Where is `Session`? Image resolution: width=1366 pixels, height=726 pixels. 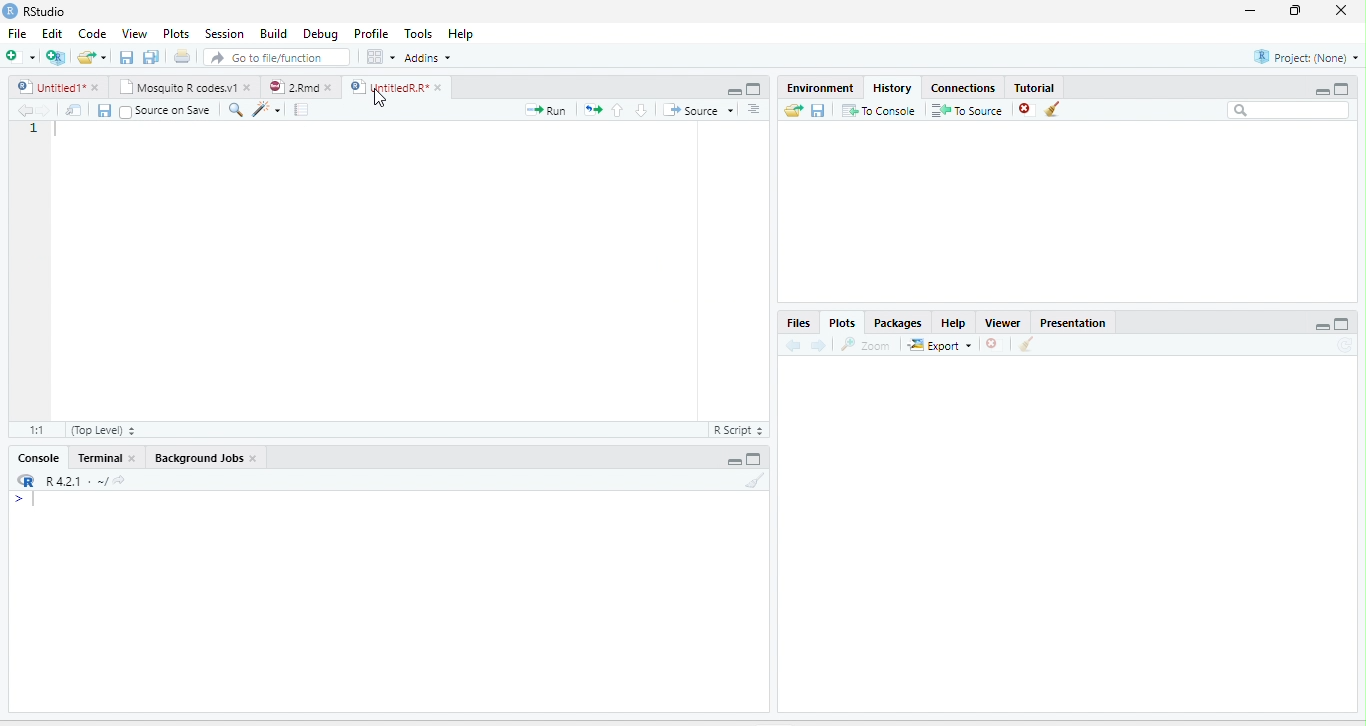 Session is located at coordinates (225, 33).